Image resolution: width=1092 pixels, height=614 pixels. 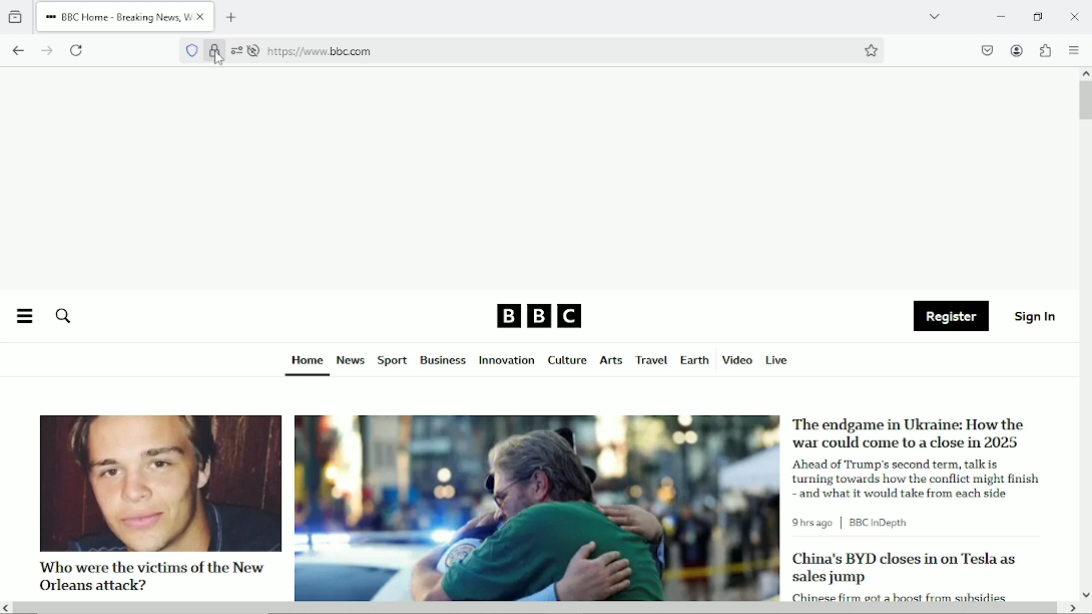 I want to click on scroll left, so click(x=7, y=608).